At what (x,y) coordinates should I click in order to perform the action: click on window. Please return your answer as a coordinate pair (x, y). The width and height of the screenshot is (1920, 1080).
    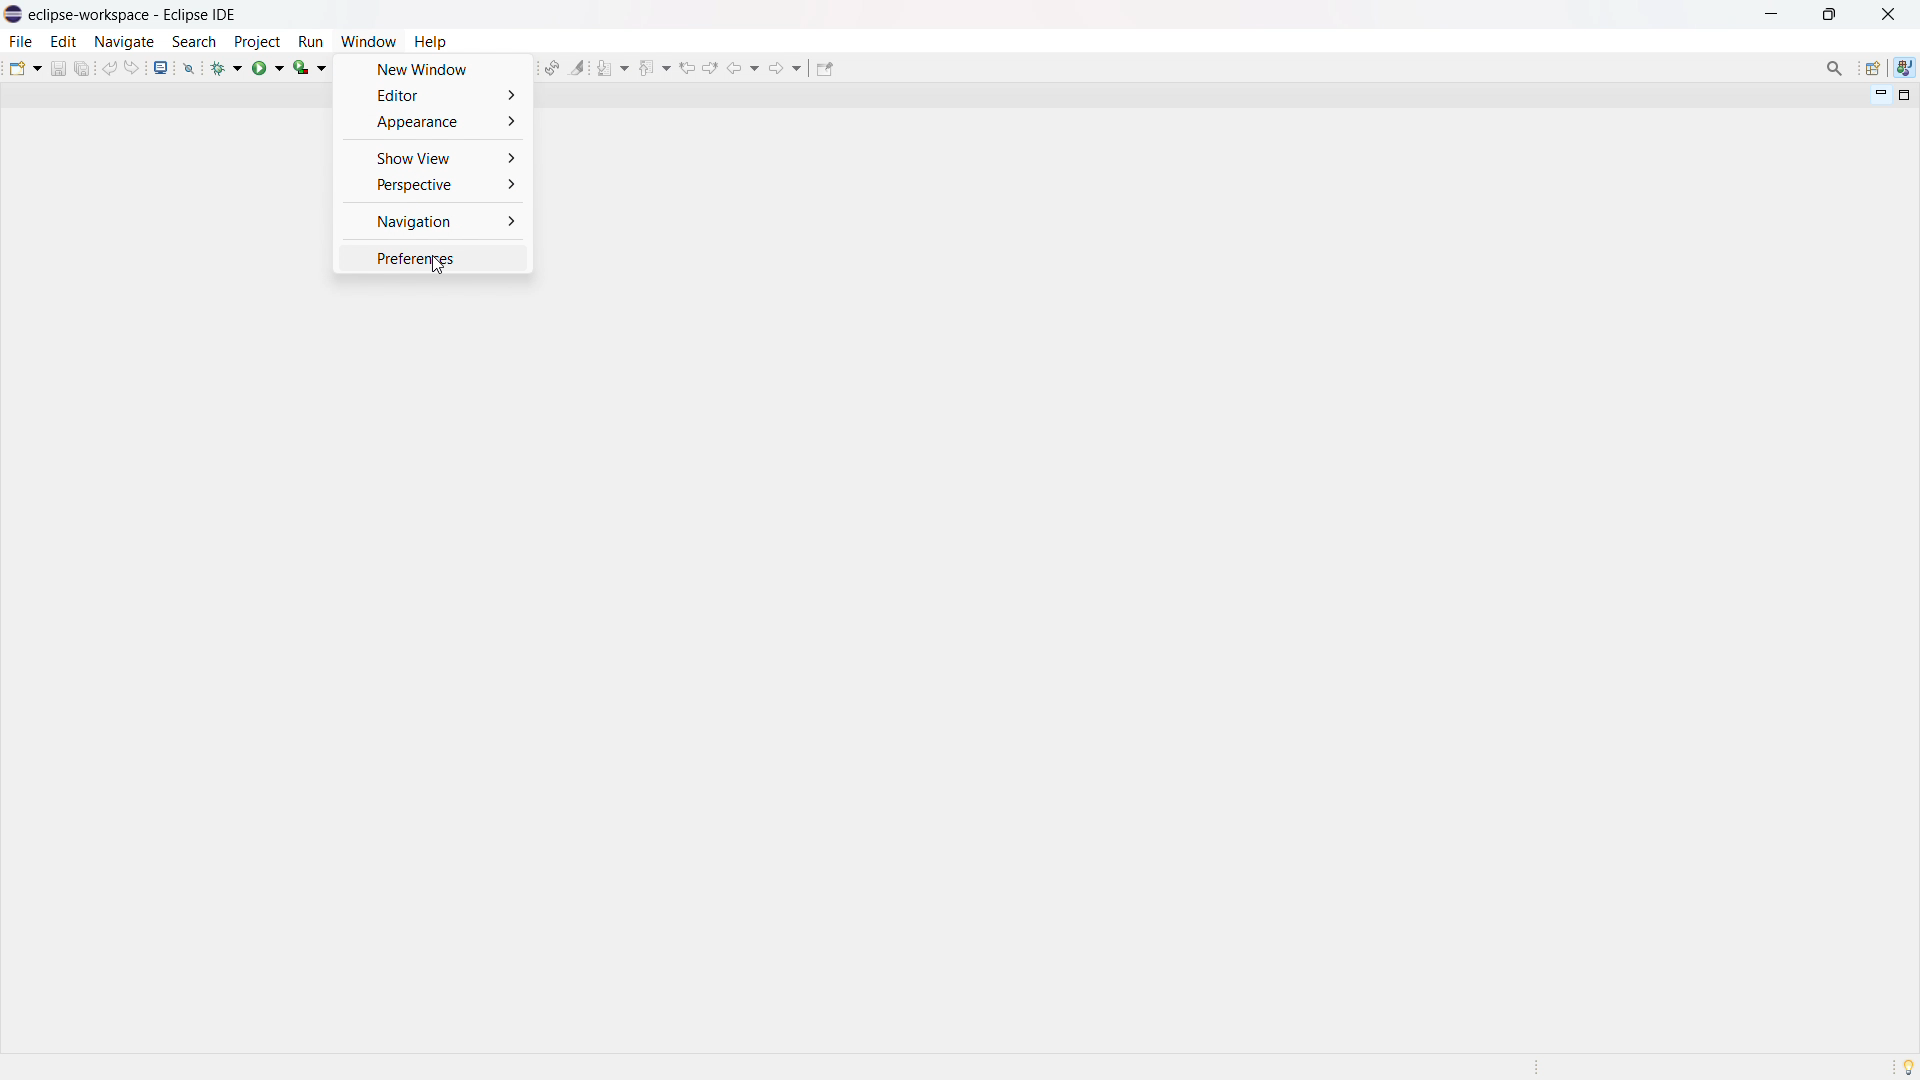
    Looking at the image, I should click on (368, 41).